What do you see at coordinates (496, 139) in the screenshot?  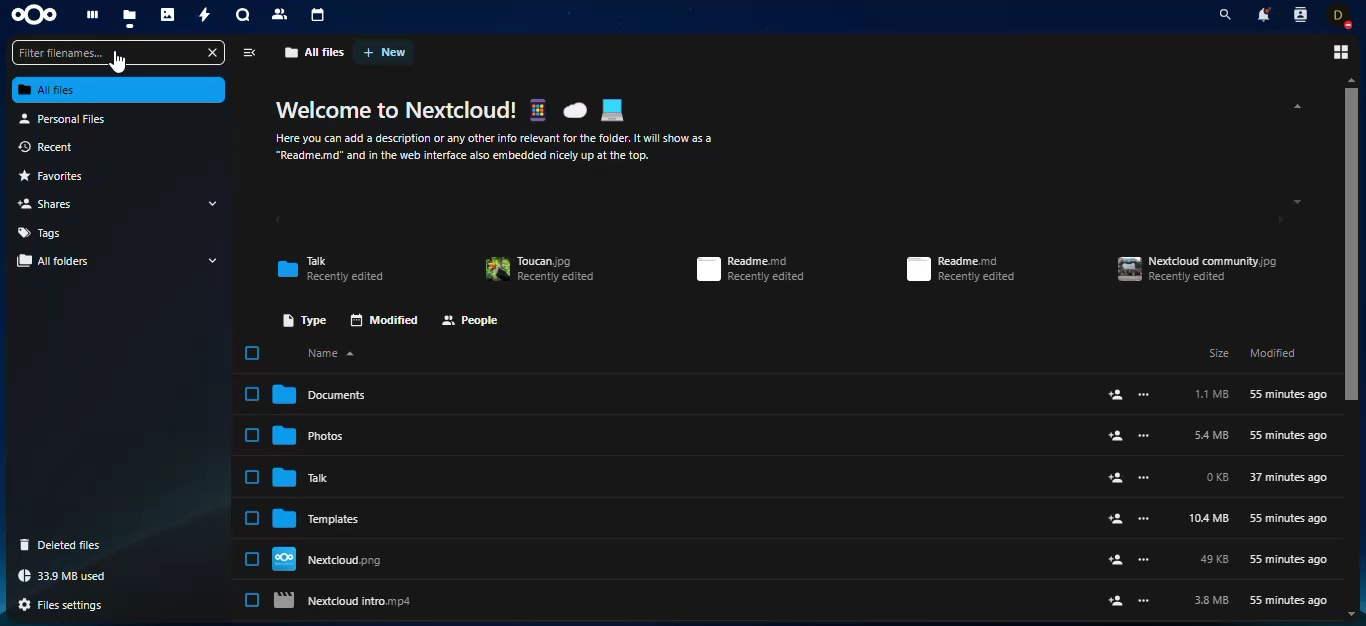 I see `Here you can add a description or any other info relevant for the folder. It will show as a` at bounding box center [496, 139].